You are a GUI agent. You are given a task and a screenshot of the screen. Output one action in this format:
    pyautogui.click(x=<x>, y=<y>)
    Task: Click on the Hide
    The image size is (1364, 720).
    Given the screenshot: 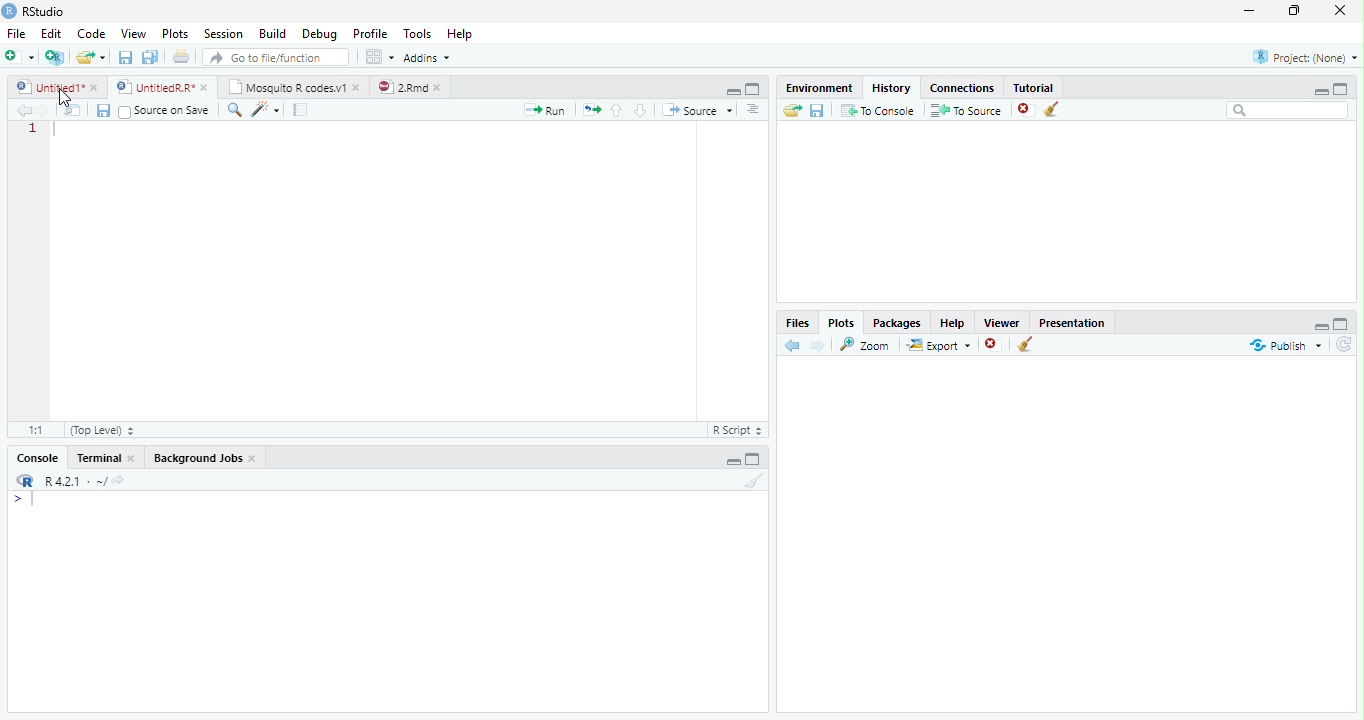 What is the action you would take?
    pyautogui.click(x=1319, y=324)
    